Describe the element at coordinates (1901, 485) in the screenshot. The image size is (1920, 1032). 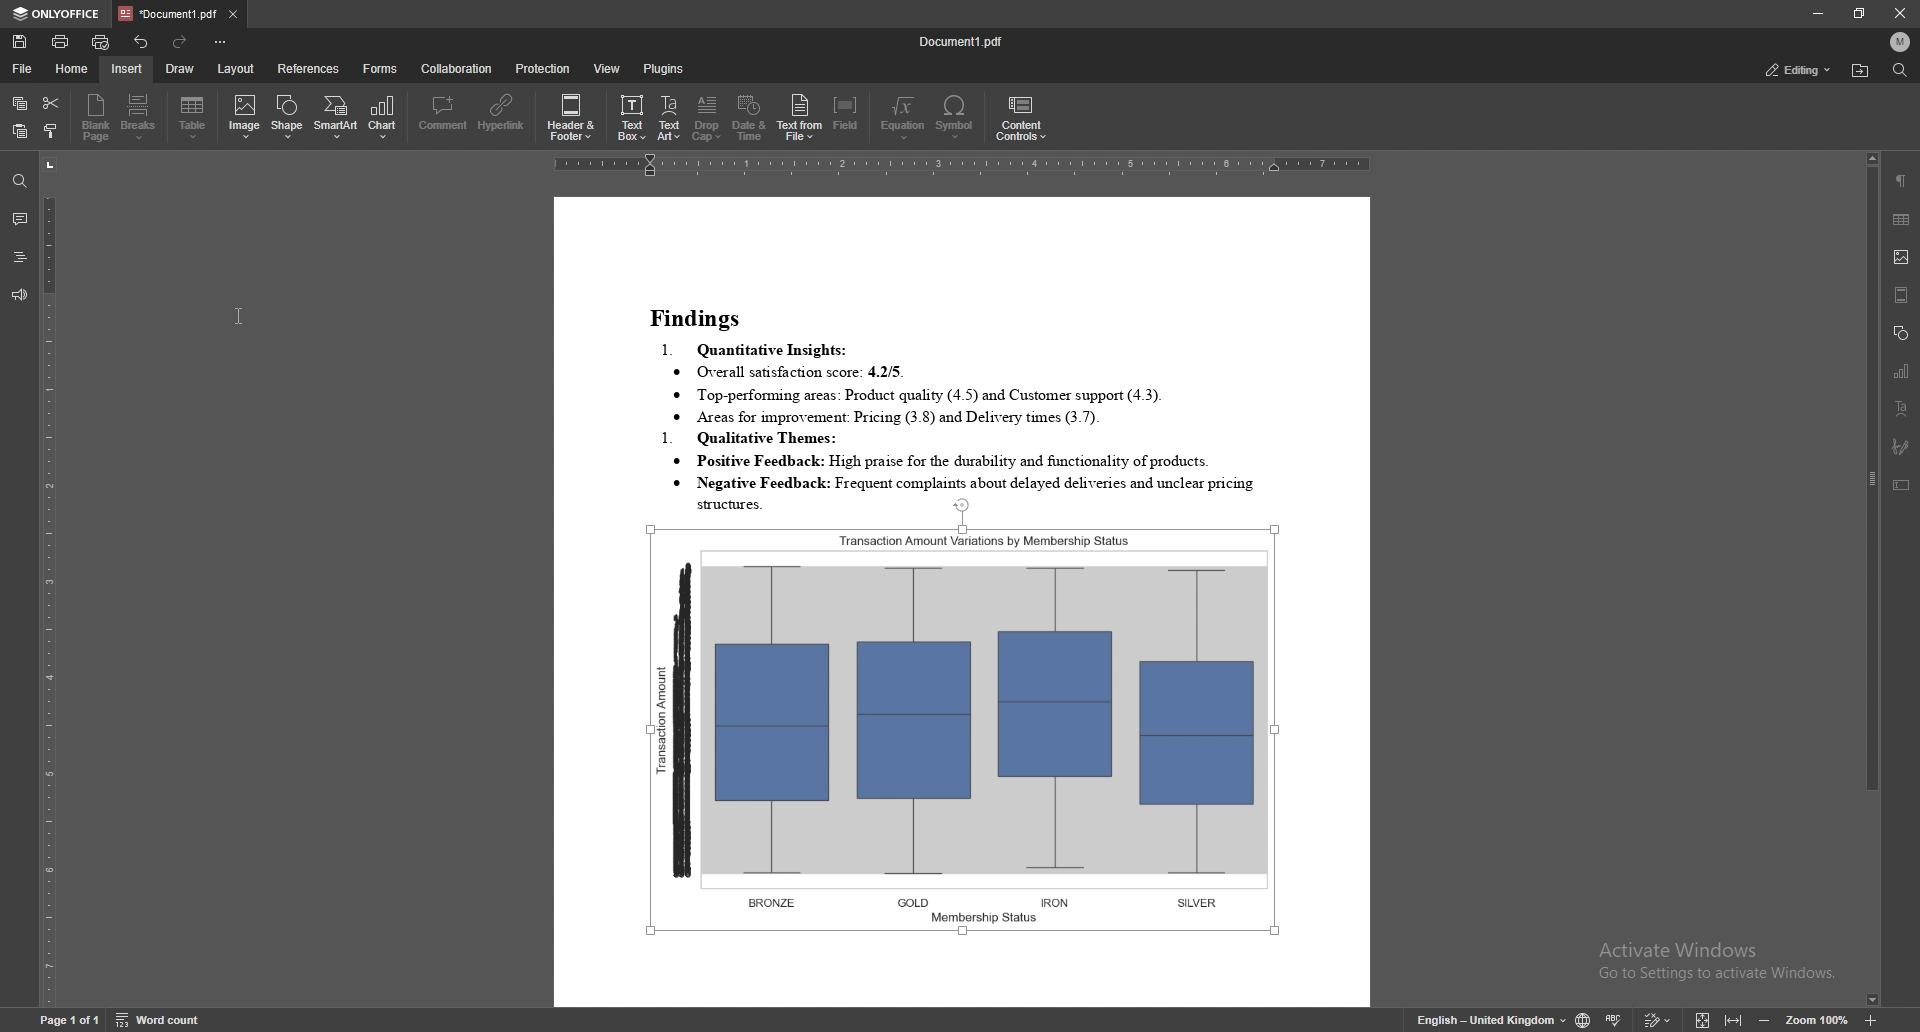
I see `text box` at that location.